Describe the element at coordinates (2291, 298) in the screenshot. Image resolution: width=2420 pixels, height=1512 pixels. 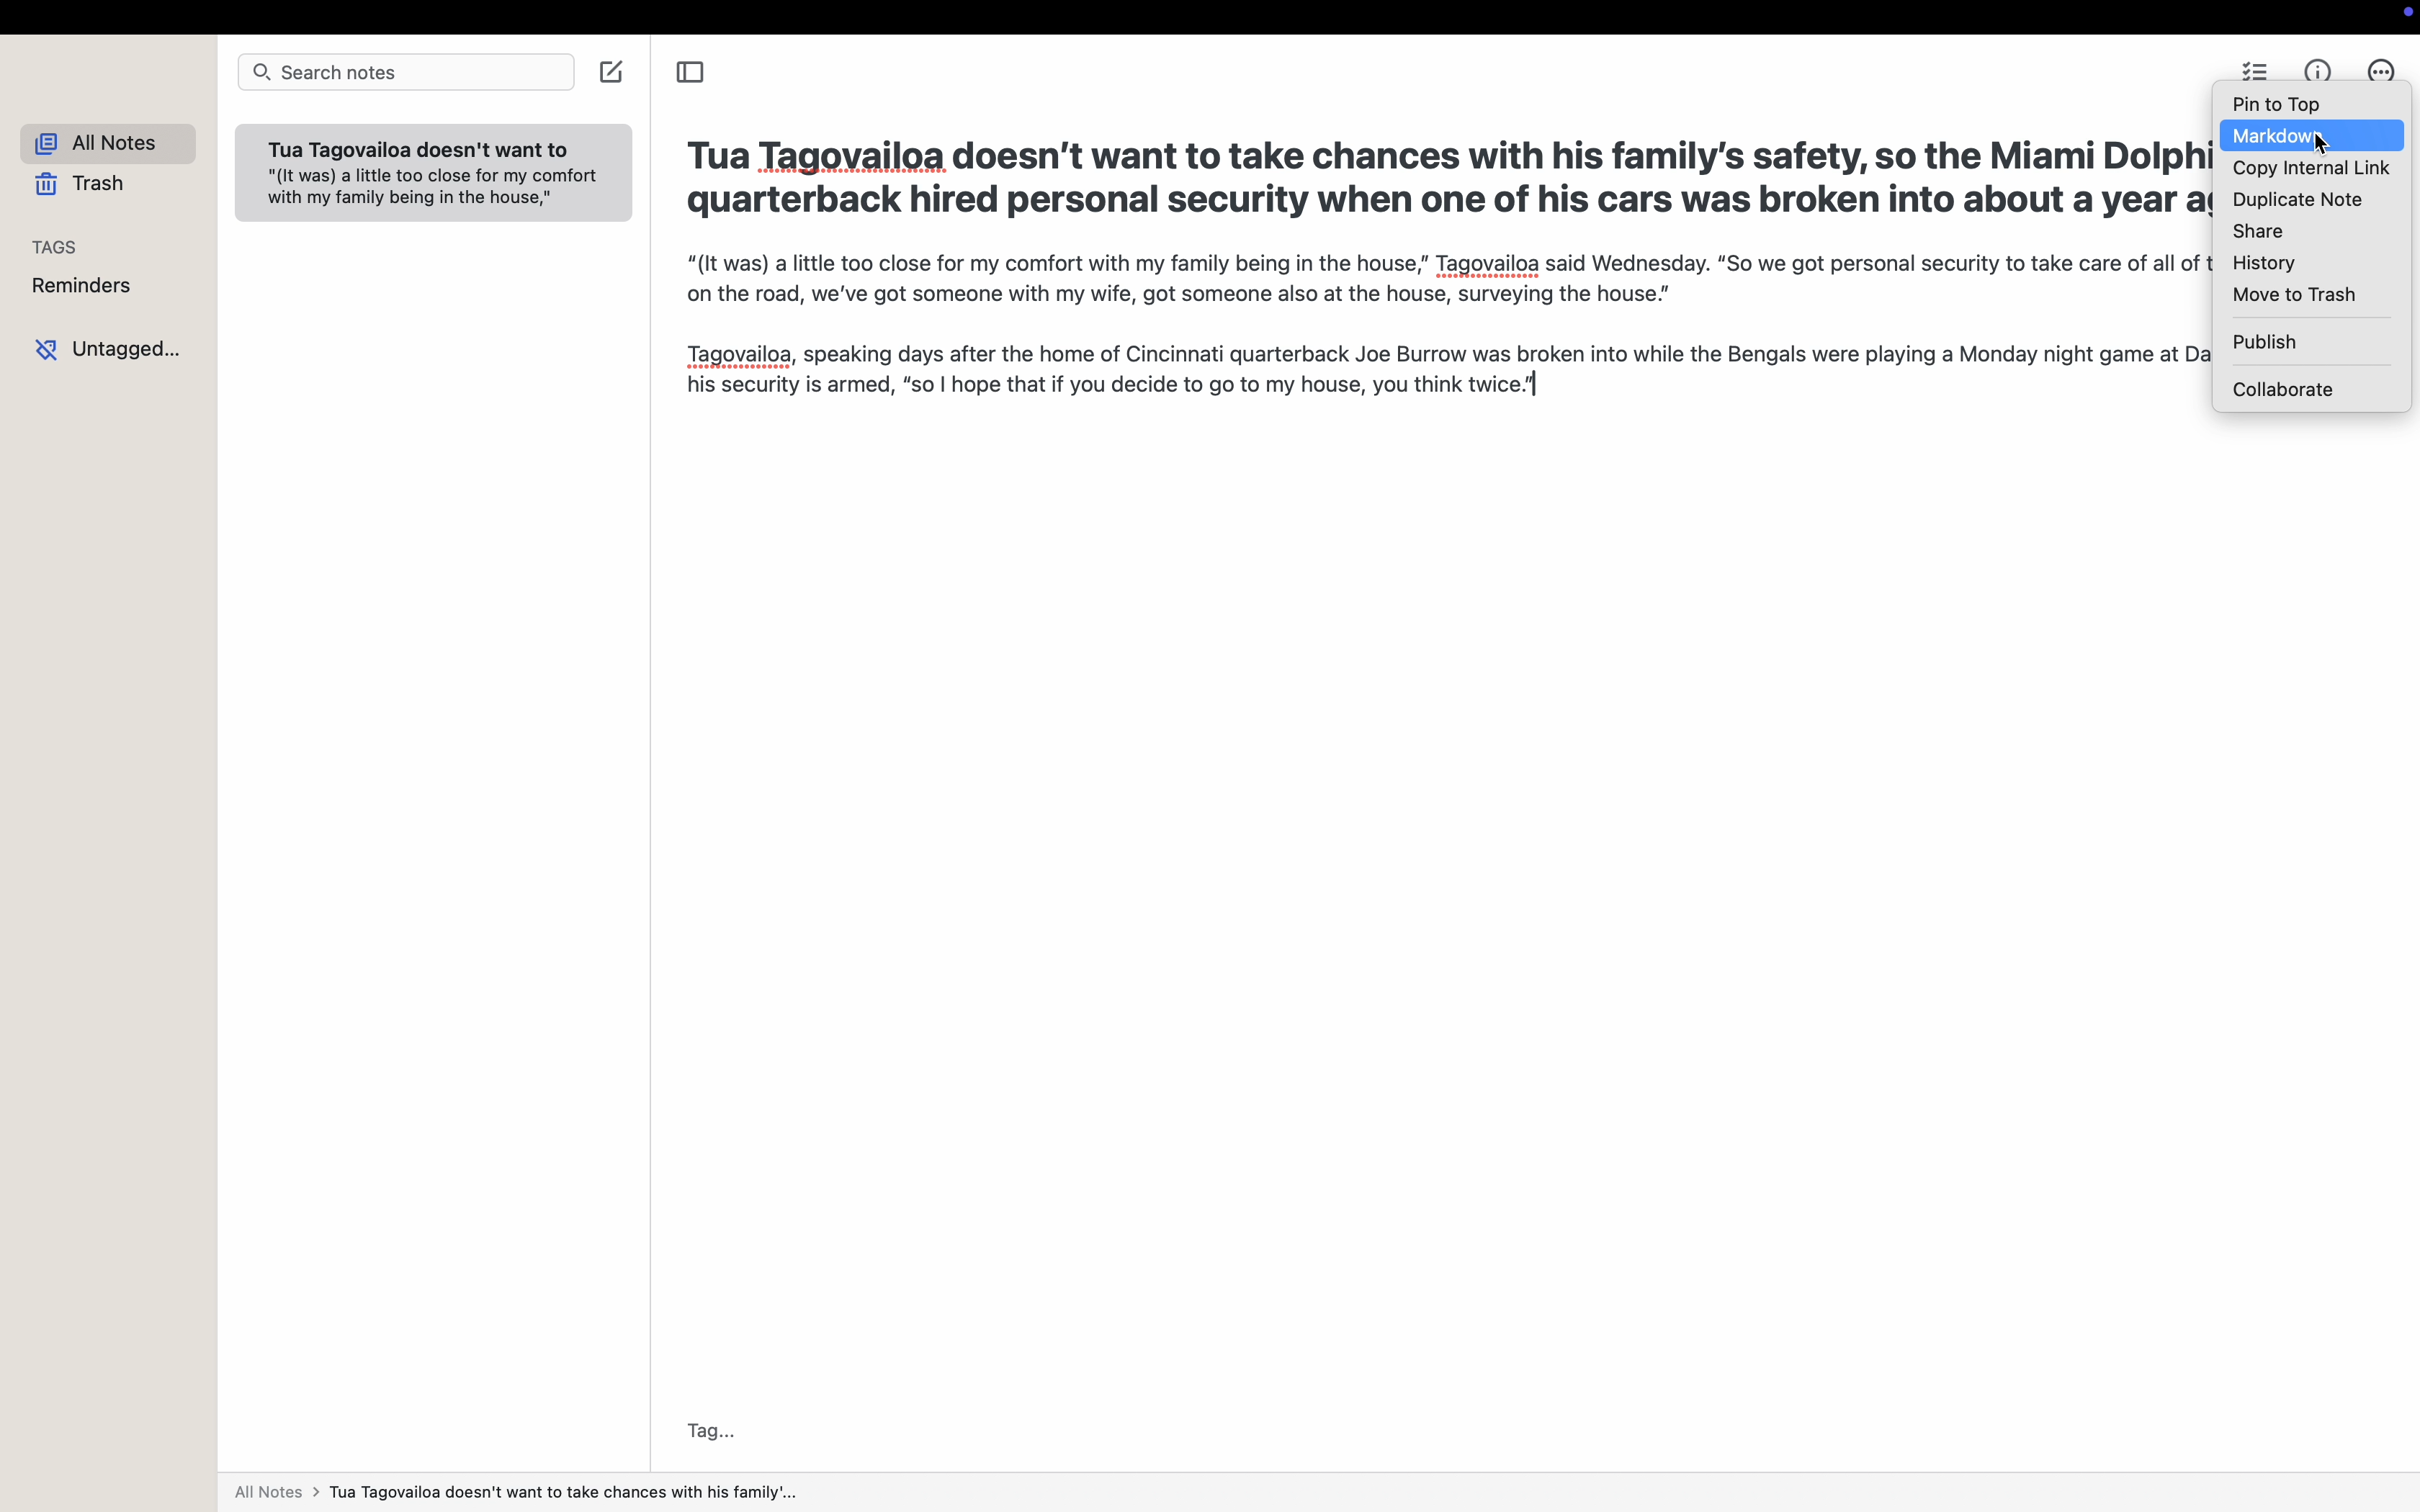
I see `move to trash` at that location.